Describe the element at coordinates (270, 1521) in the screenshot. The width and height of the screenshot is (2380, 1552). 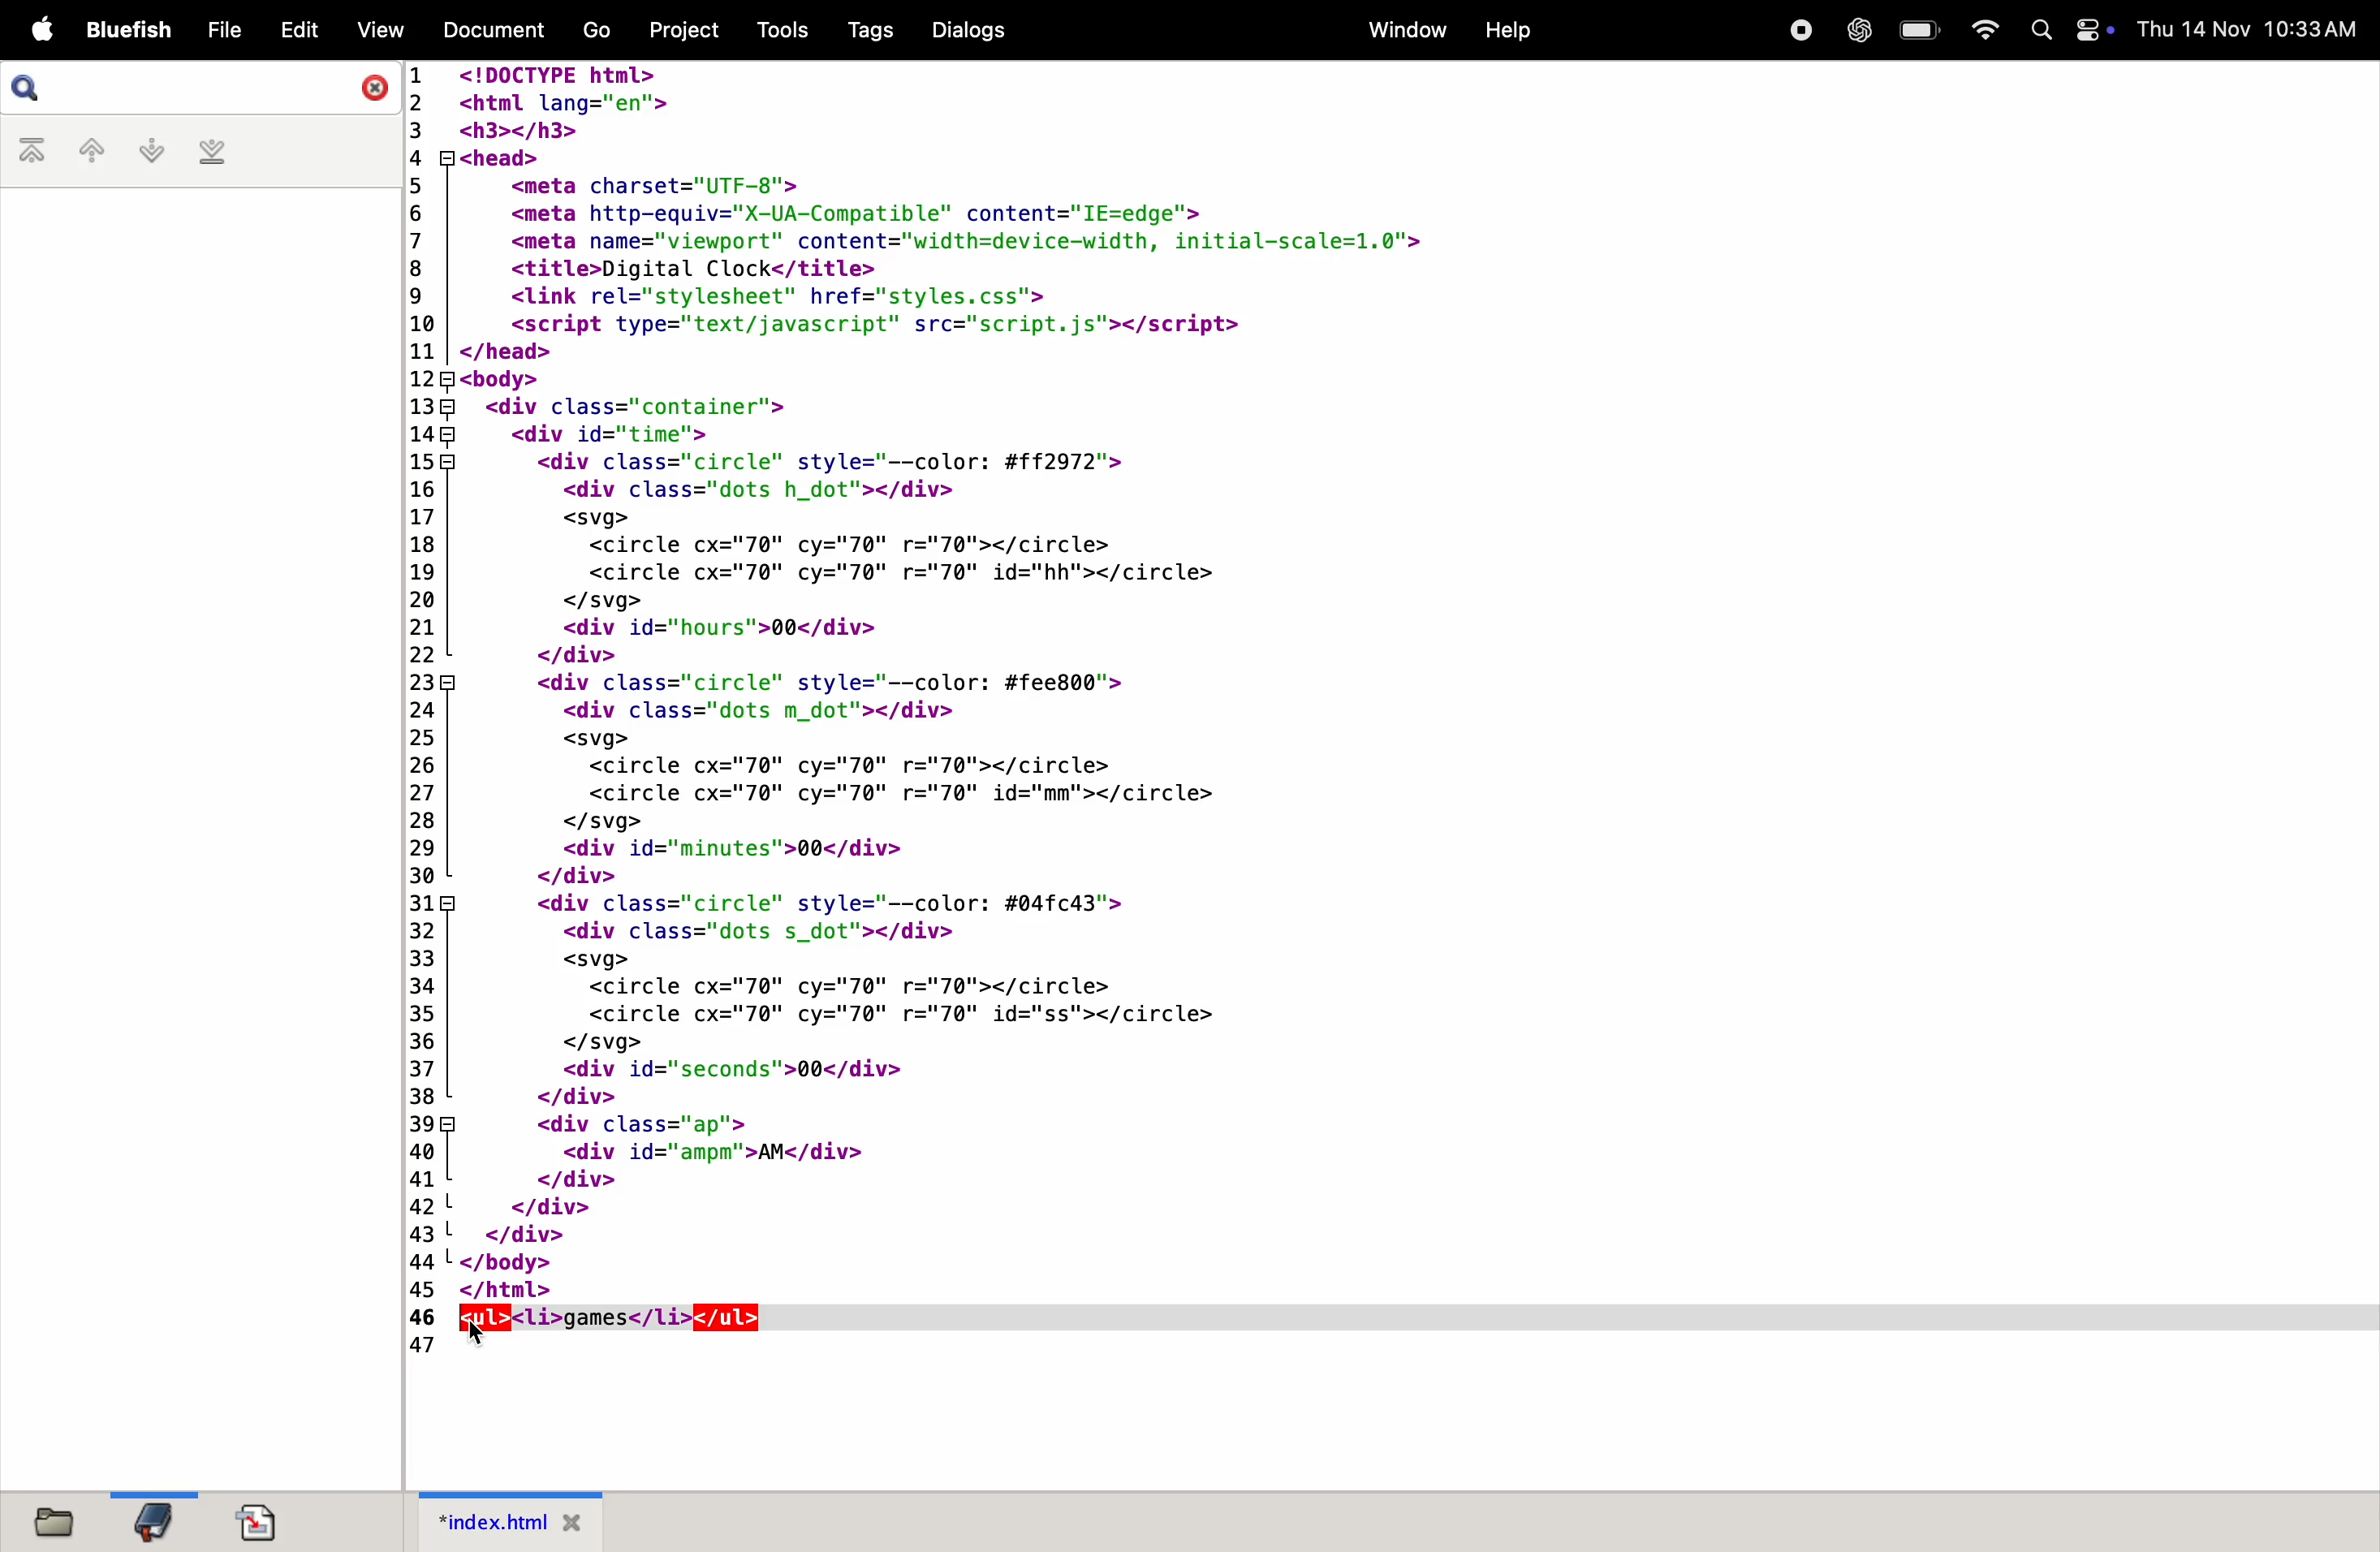
I see `document` at that location.